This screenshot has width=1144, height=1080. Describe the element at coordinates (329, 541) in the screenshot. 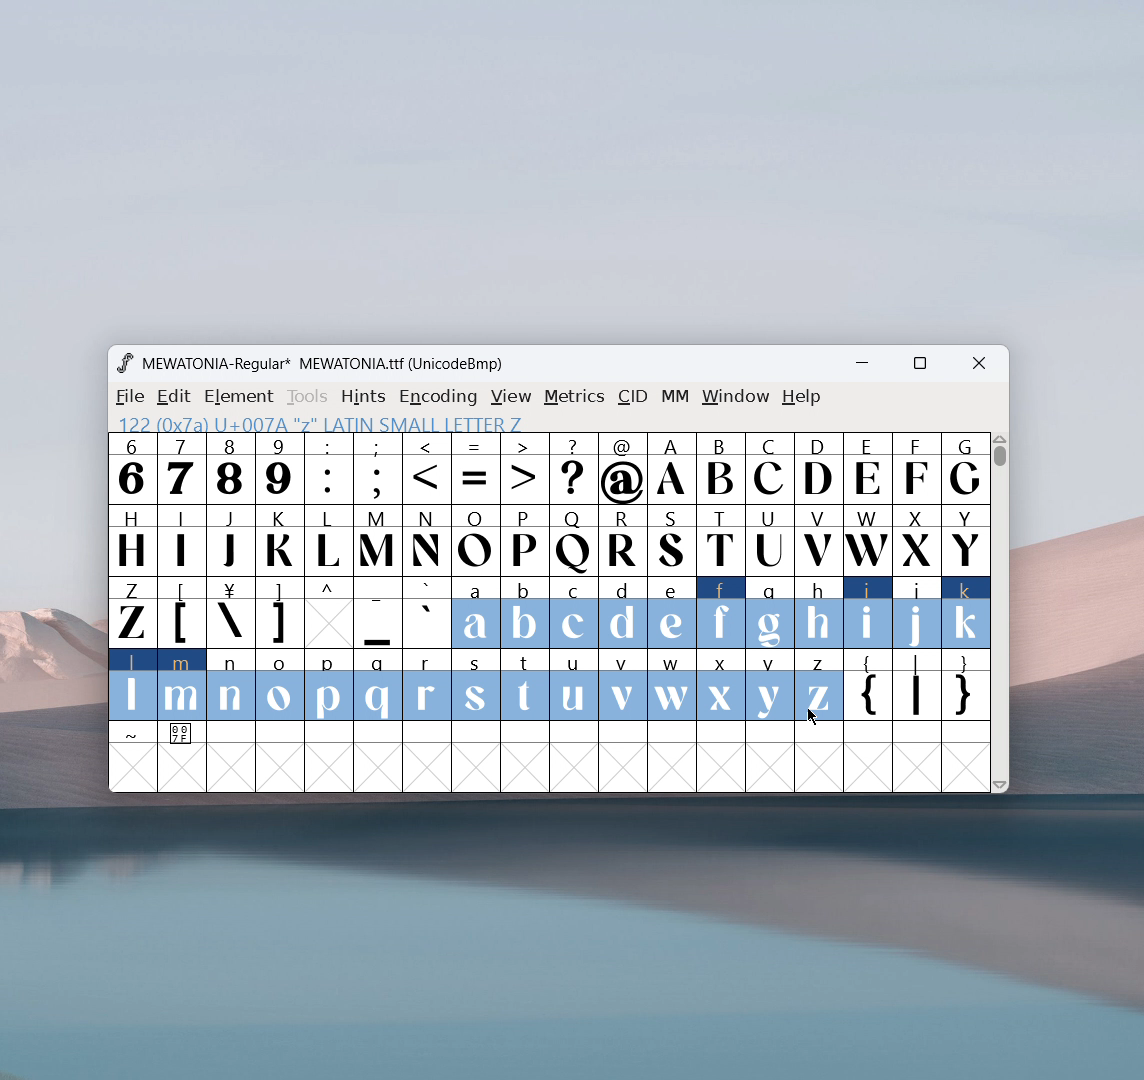

I see `charachters` at that location.